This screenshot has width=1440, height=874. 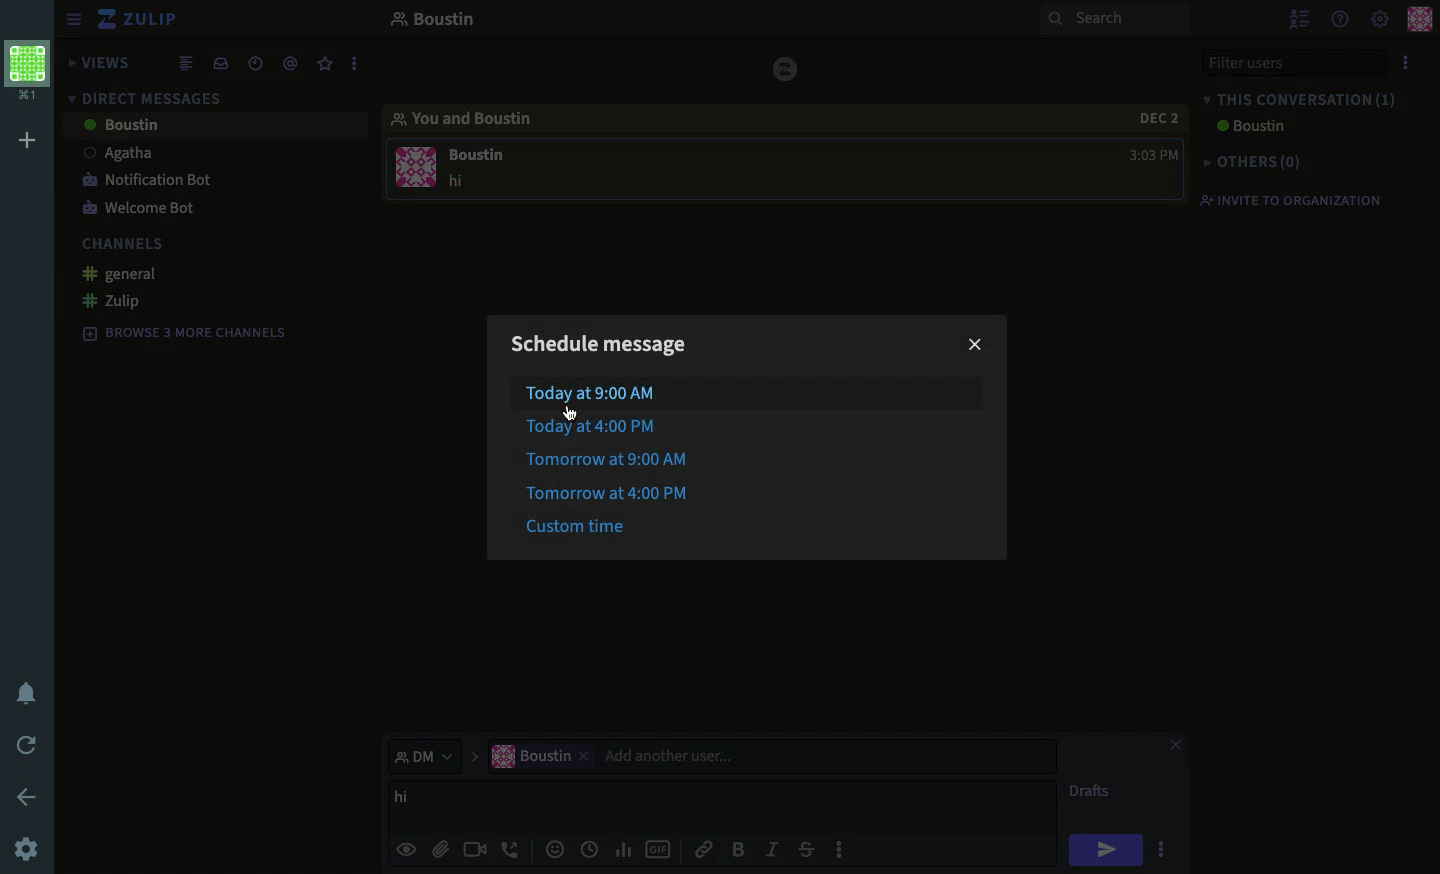 I want to click on user profile, so click(x=1420, y=19).